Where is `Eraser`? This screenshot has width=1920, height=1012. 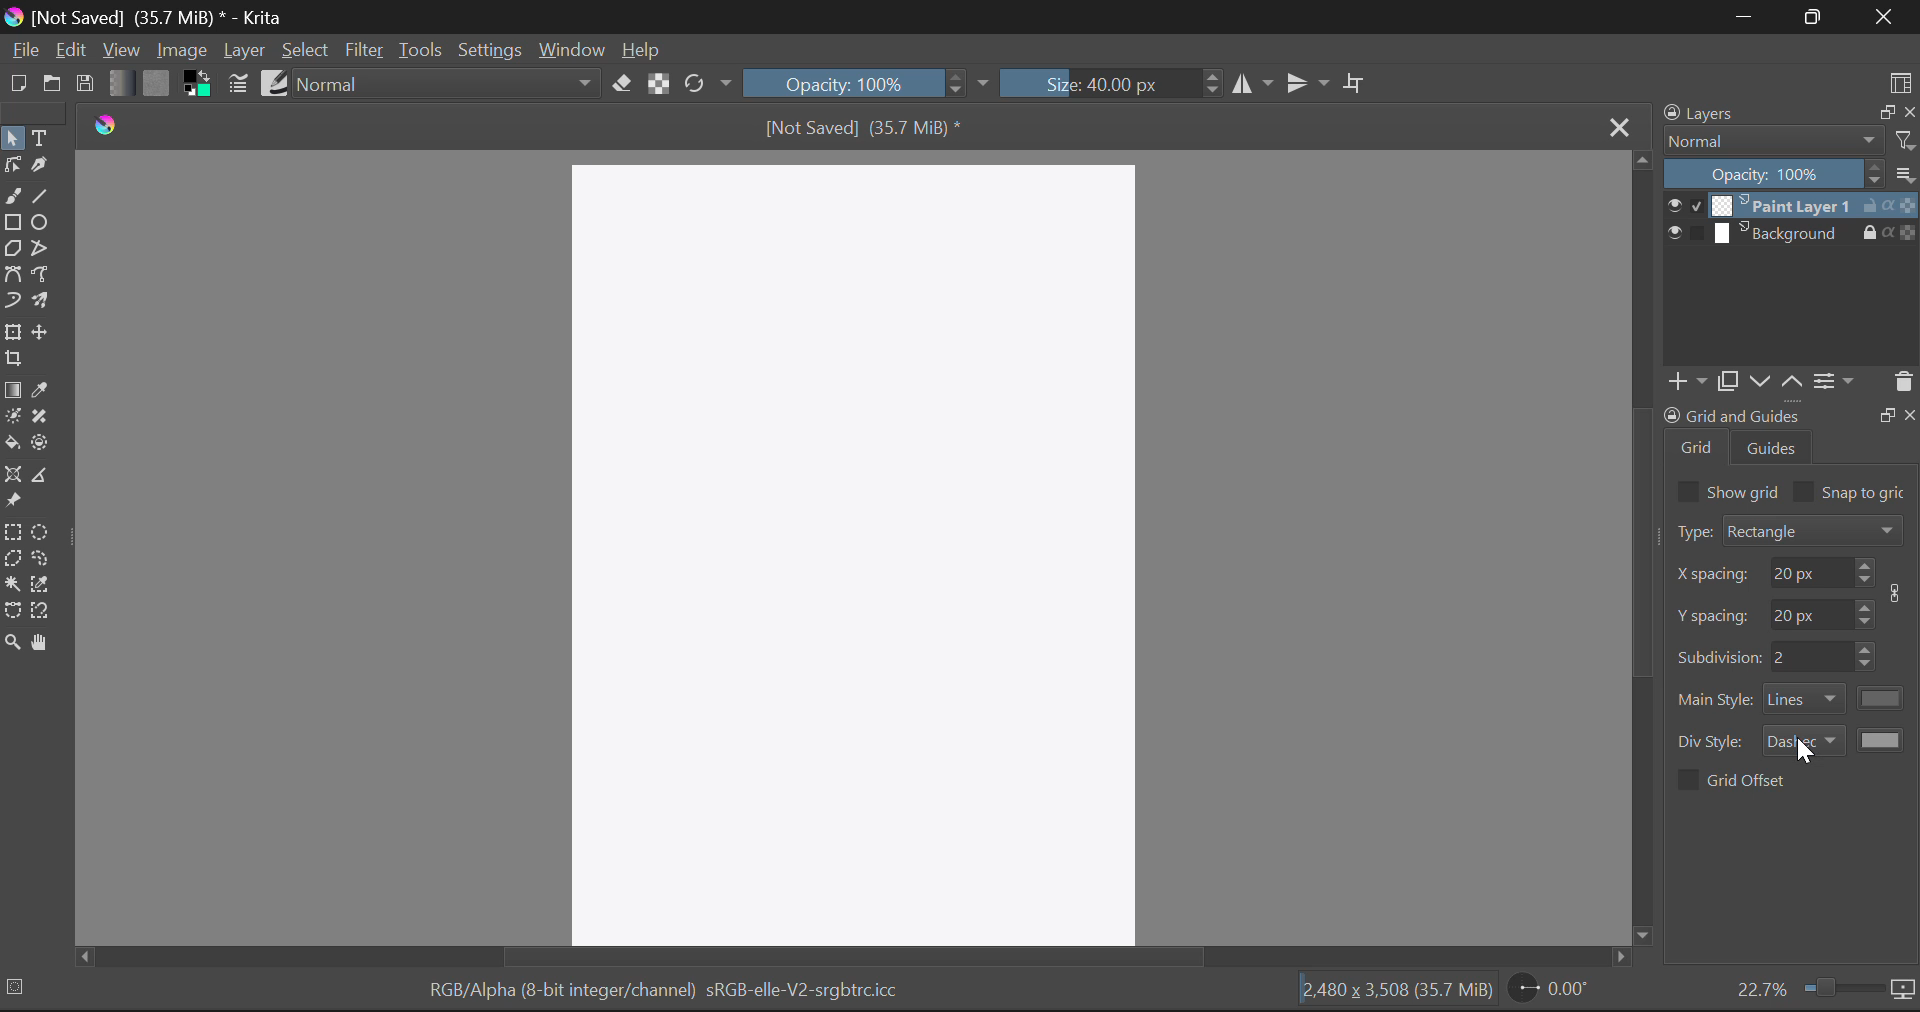
Eraser is located at coordinates (622, 84).